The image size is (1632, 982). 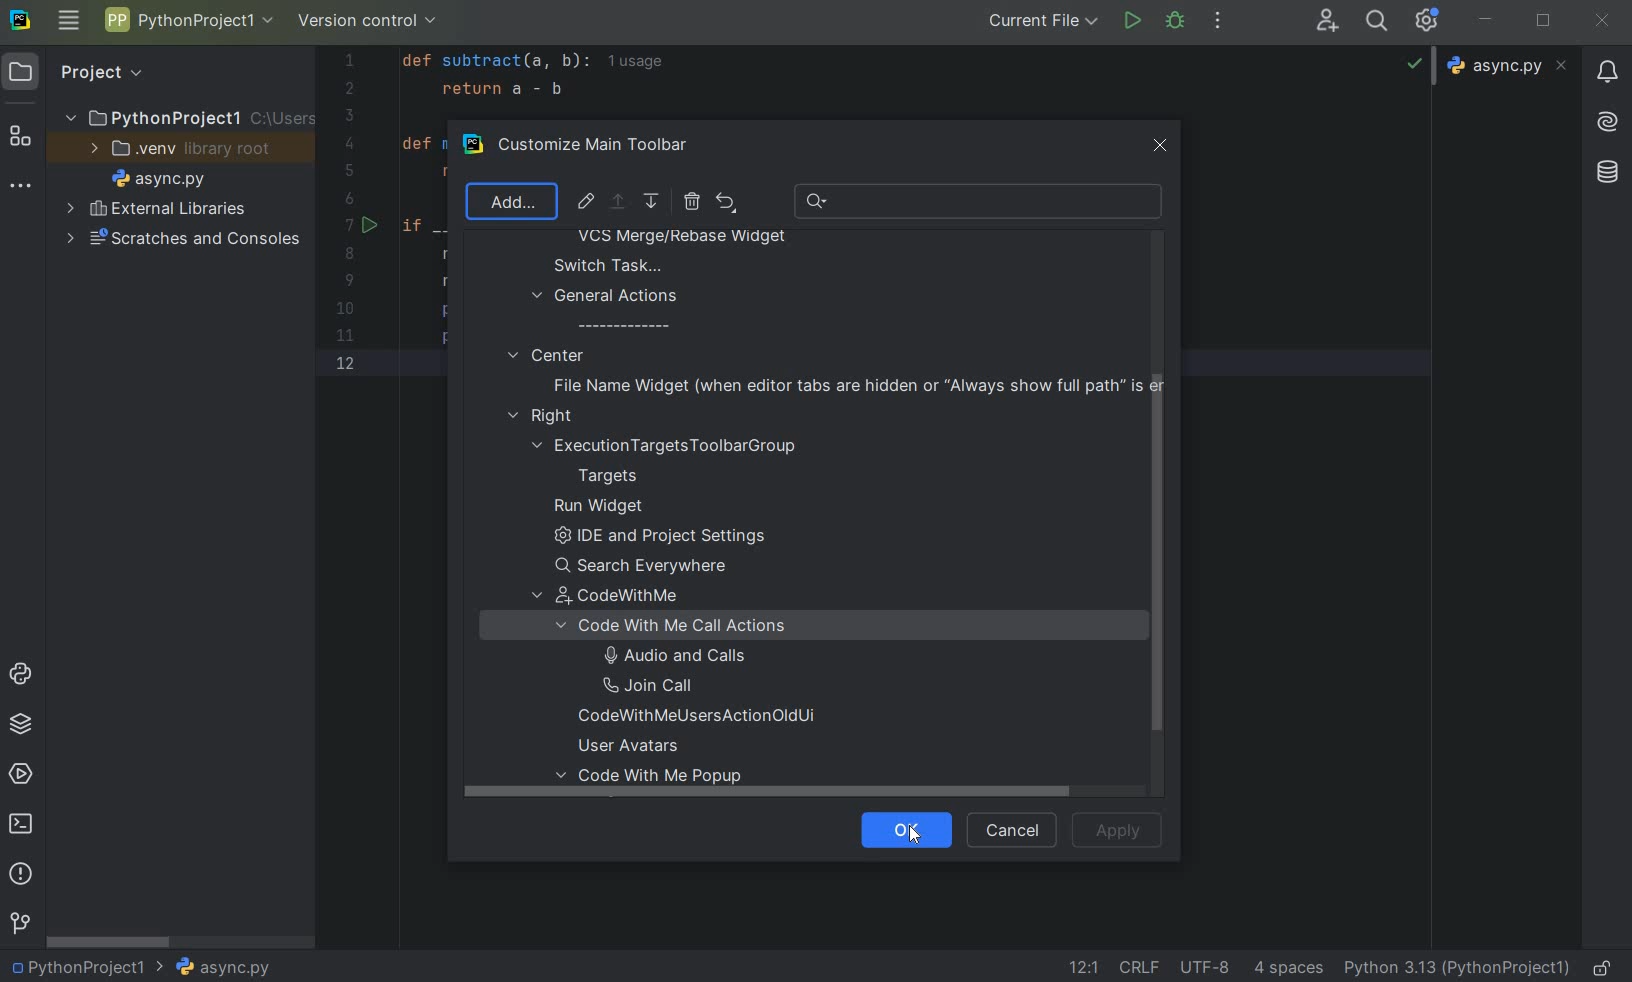 What do you see at coordinates (586, 201) in the screenshot?
I see `EDIT ICON` at bounding box center [586, 201].